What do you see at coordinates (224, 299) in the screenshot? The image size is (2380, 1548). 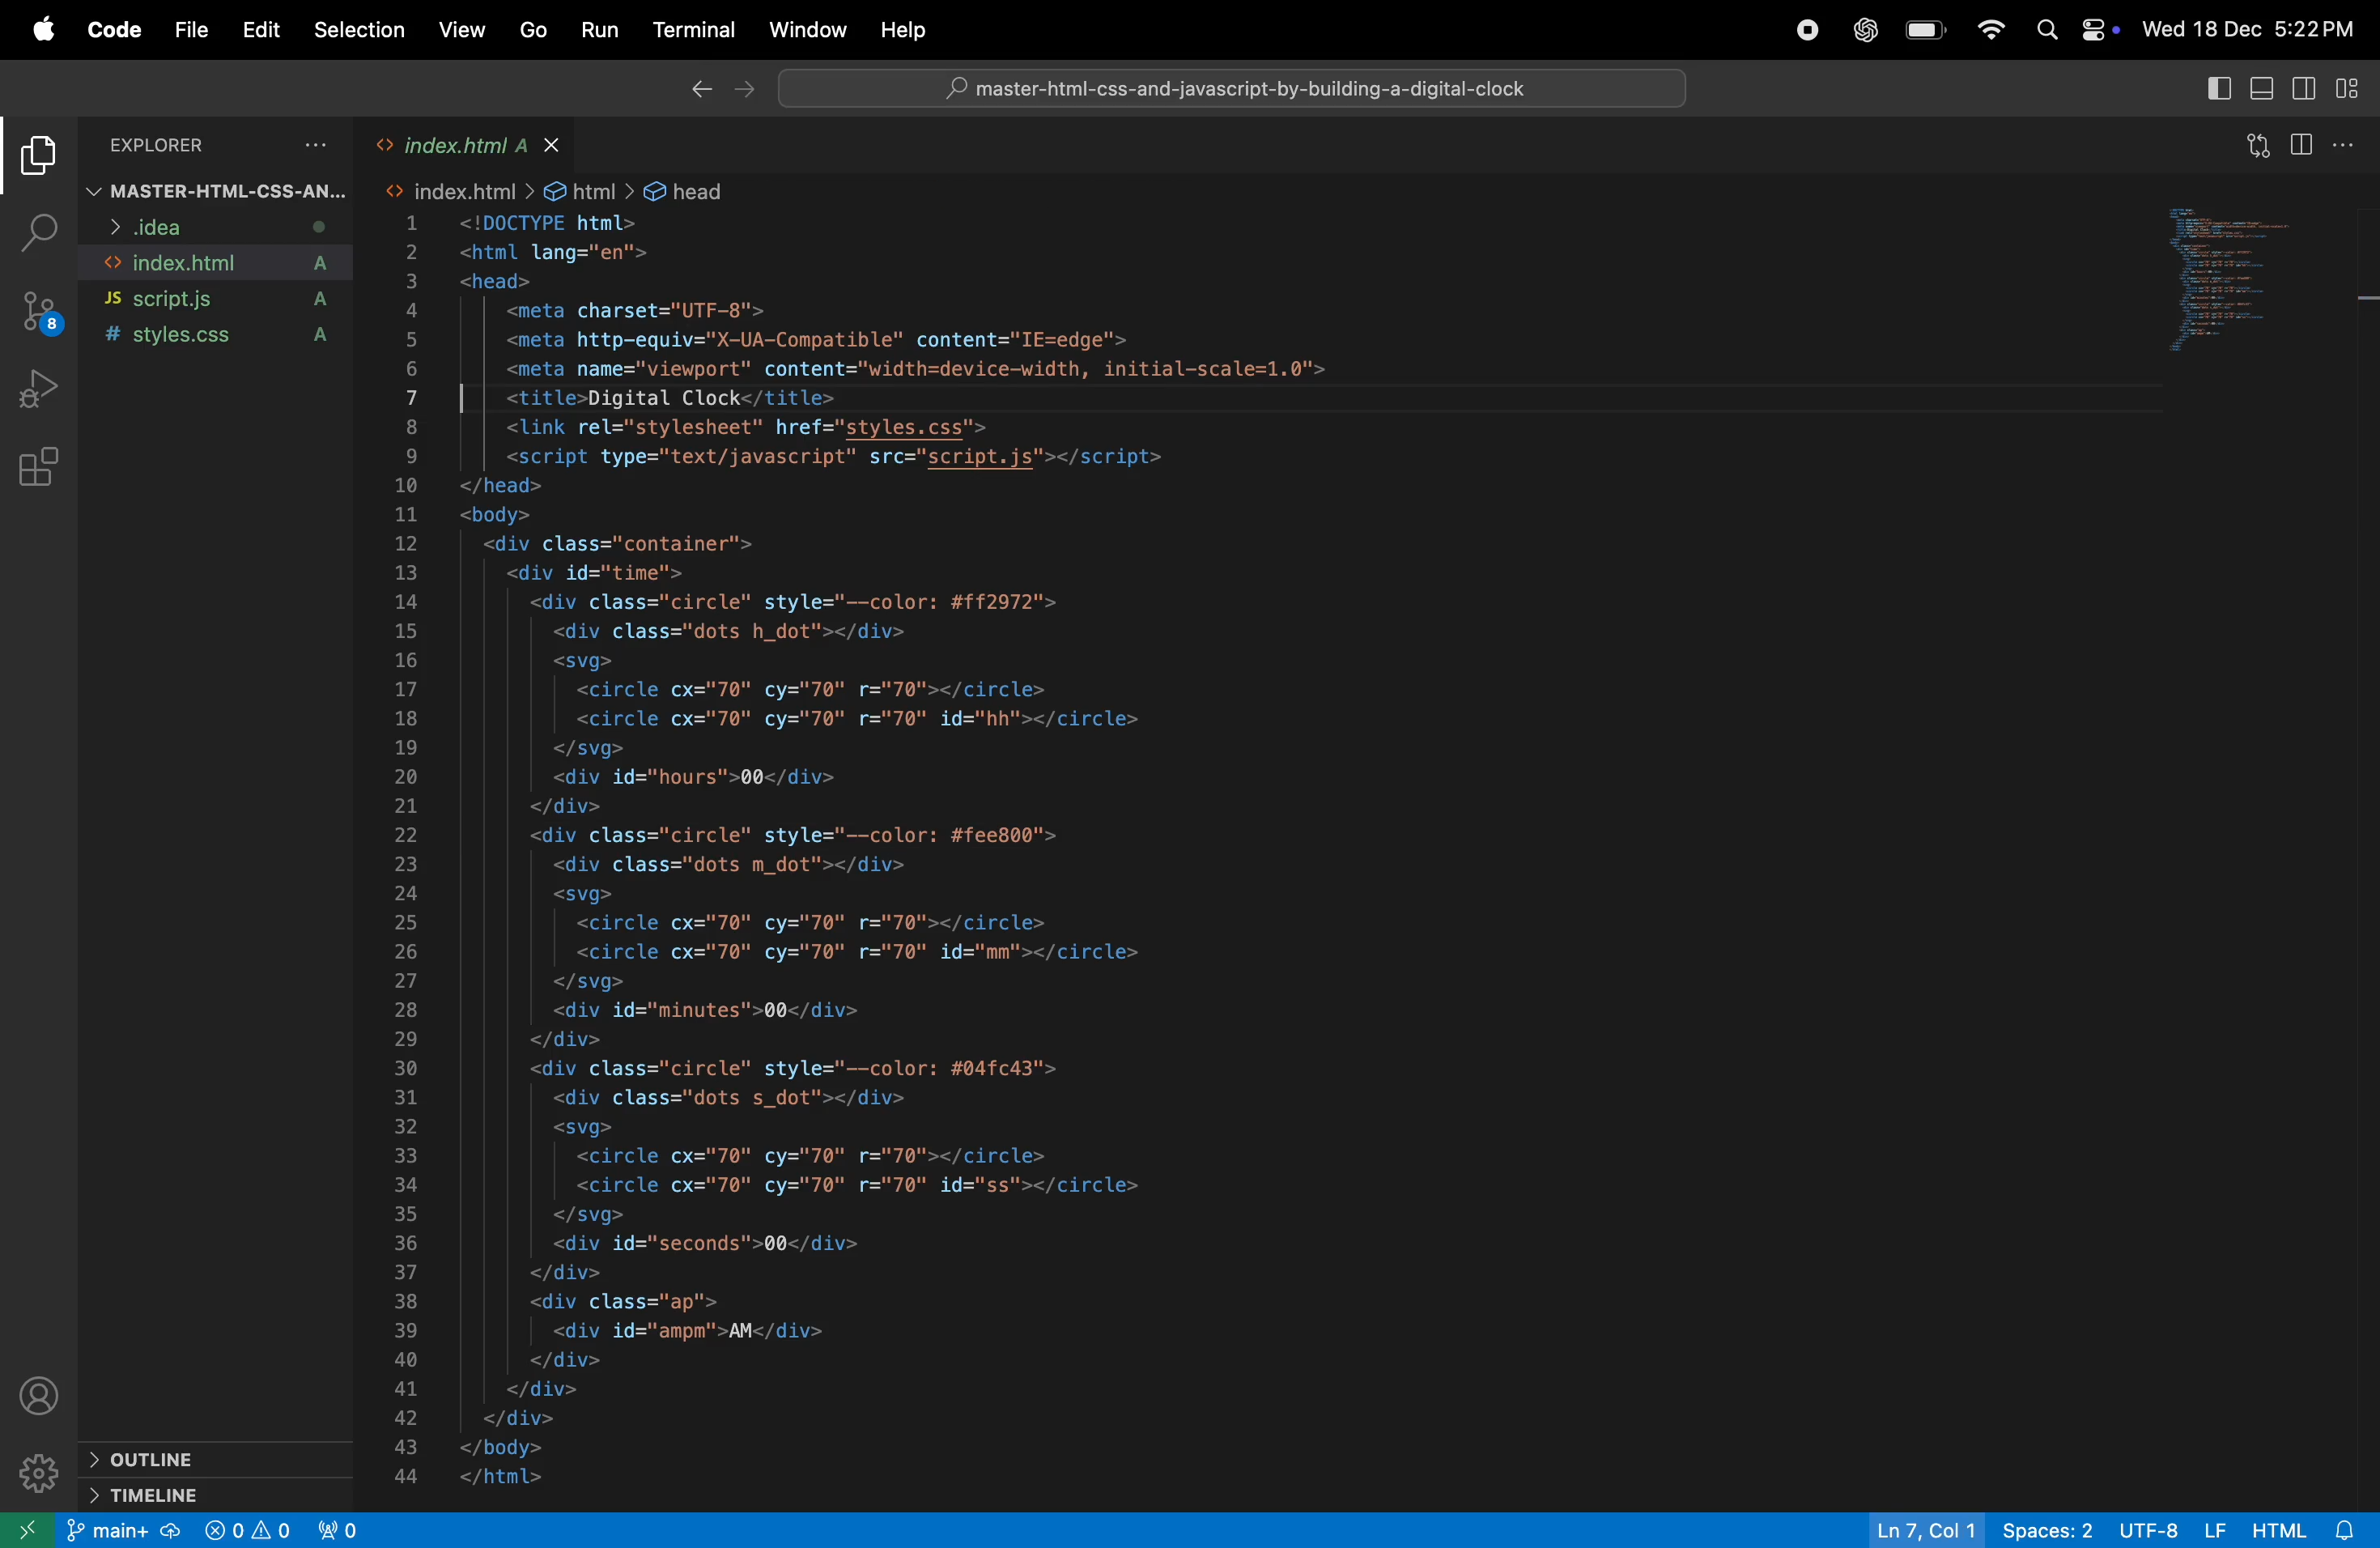 I see `script .js` at bounding box center [224, 299].